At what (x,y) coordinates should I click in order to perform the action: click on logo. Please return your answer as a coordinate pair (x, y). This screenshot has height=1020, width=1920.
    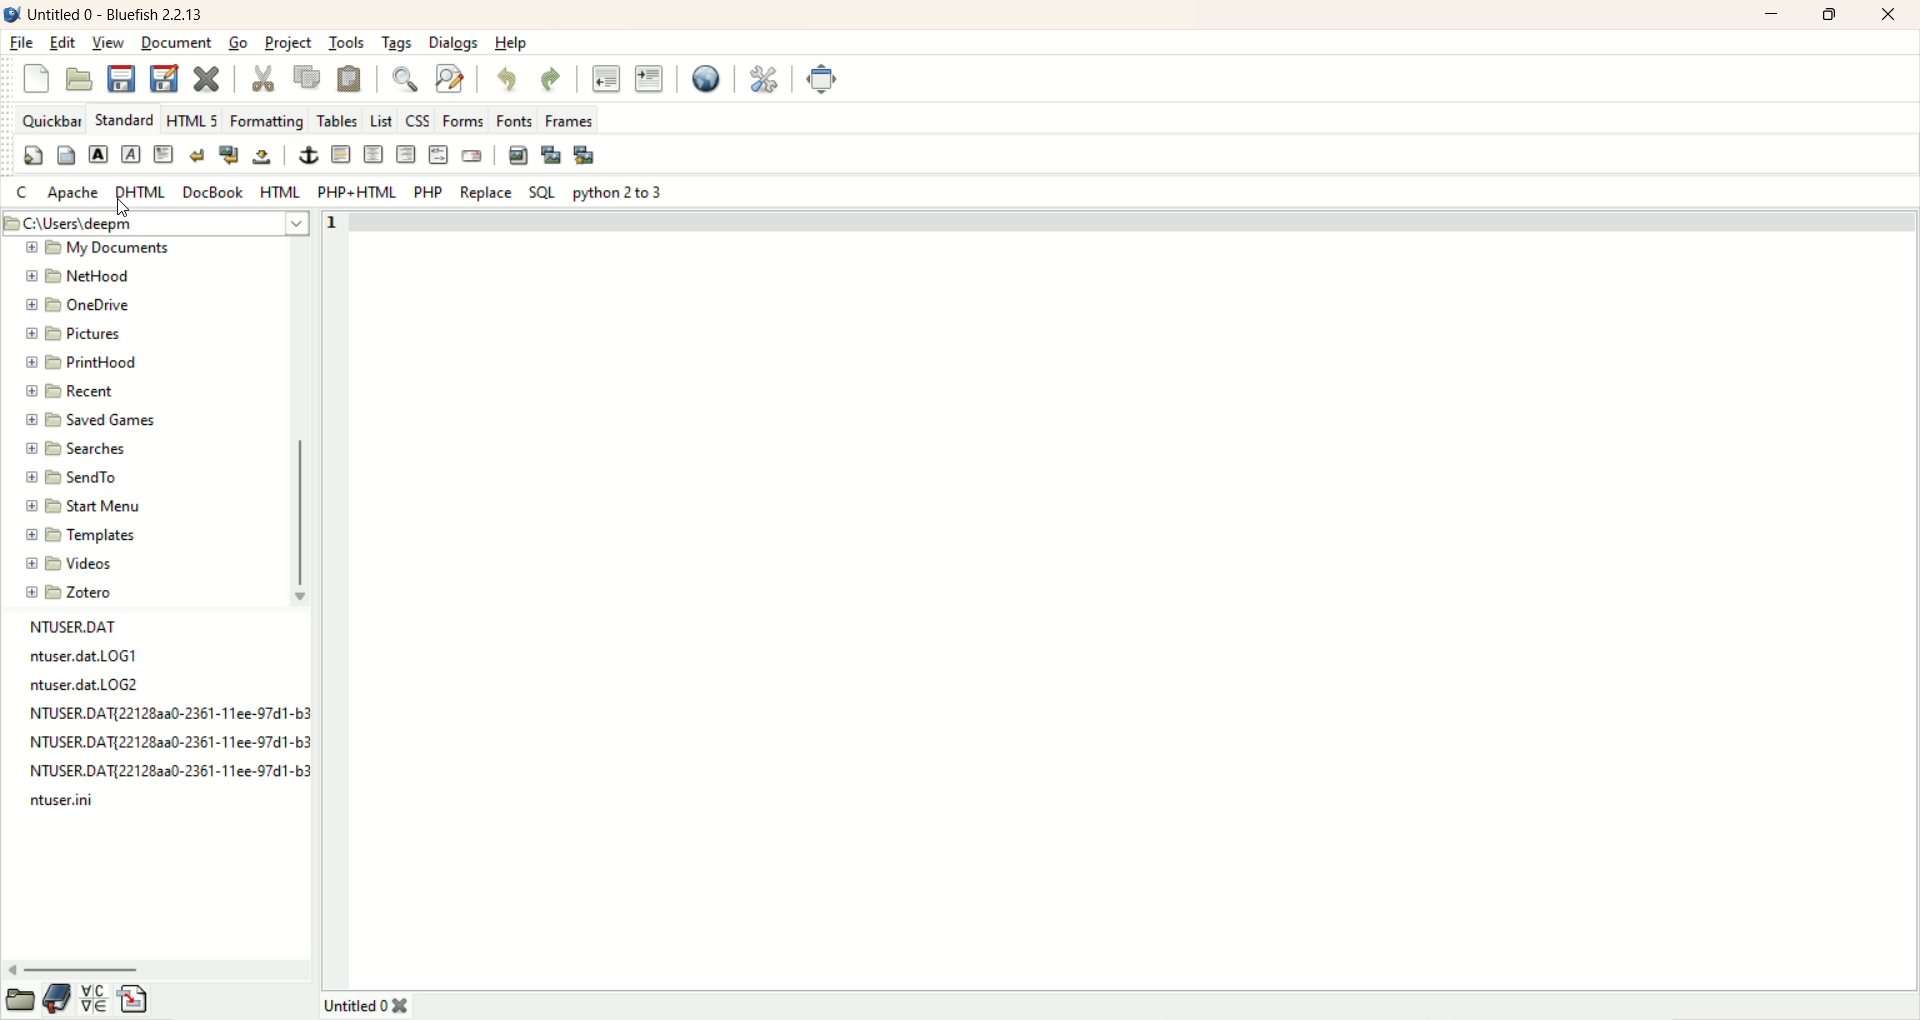
    Looking at the image, I should click on (12, 14).